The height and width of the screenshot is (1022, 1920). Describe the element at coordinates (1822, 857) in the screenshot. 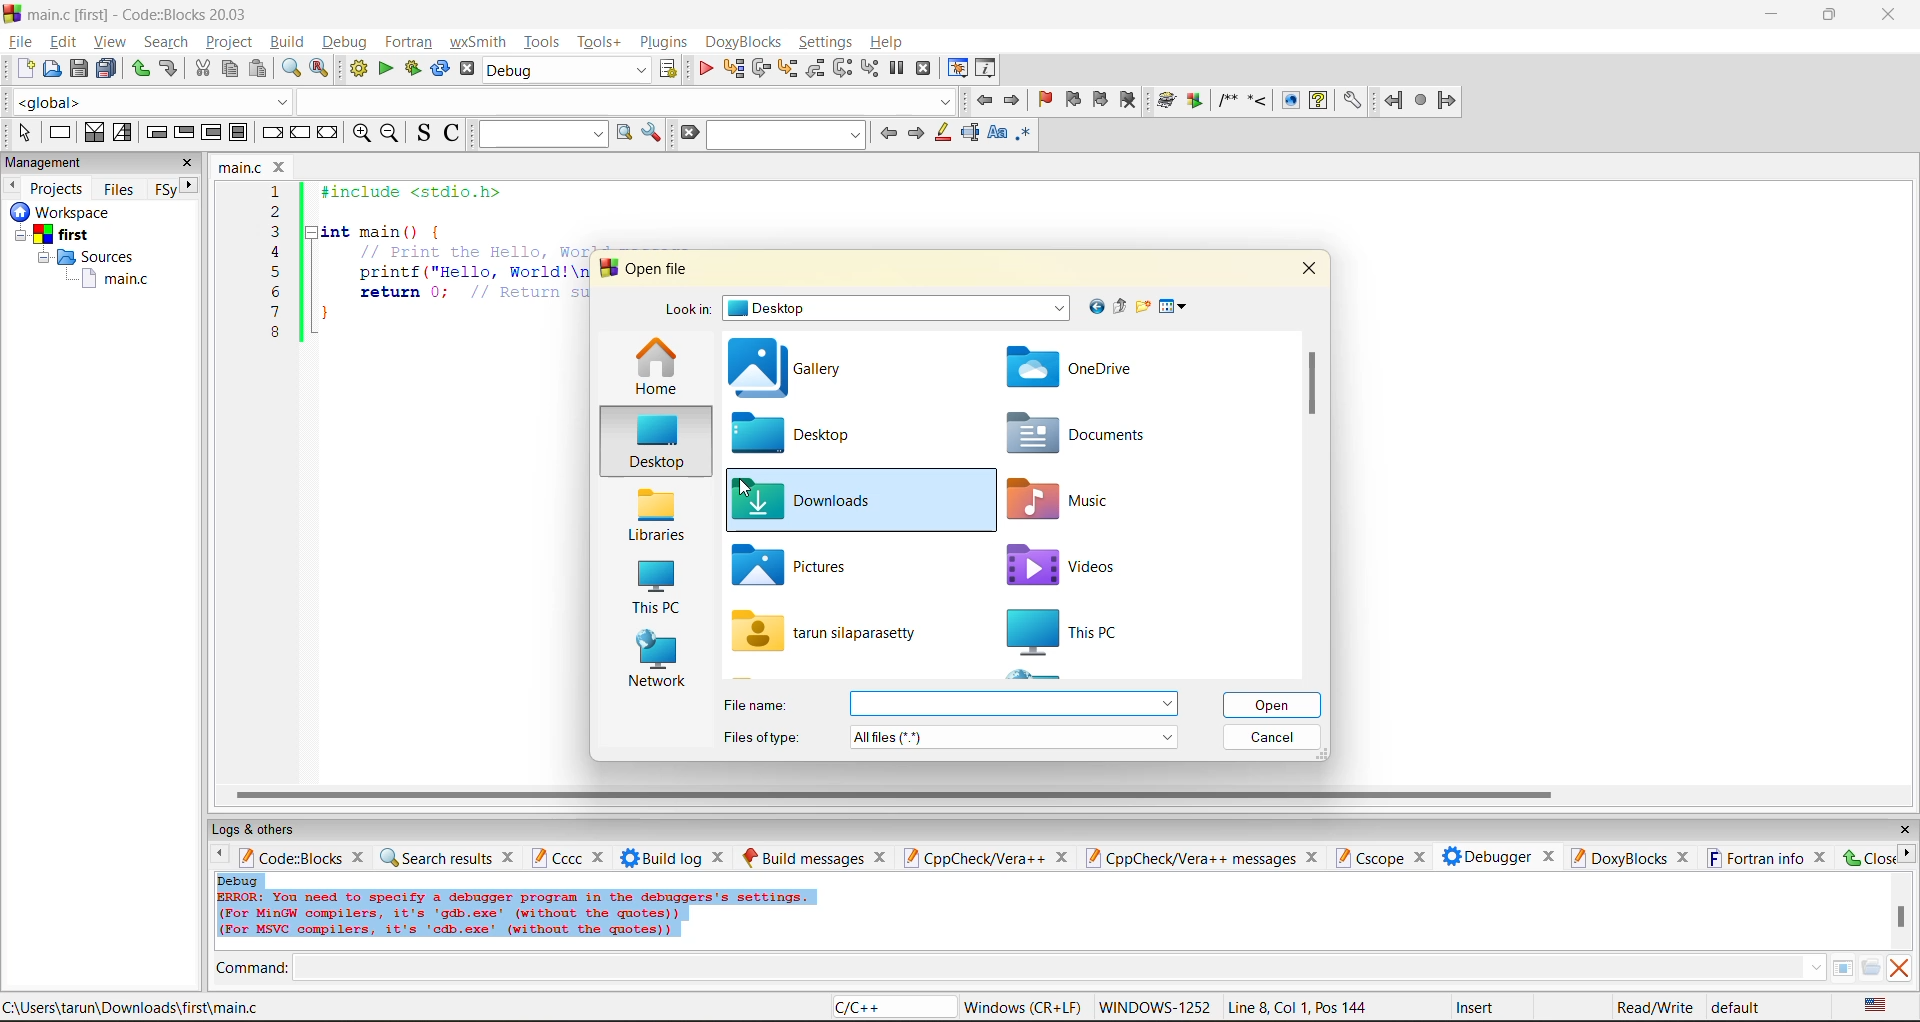

I see `close` at that location.